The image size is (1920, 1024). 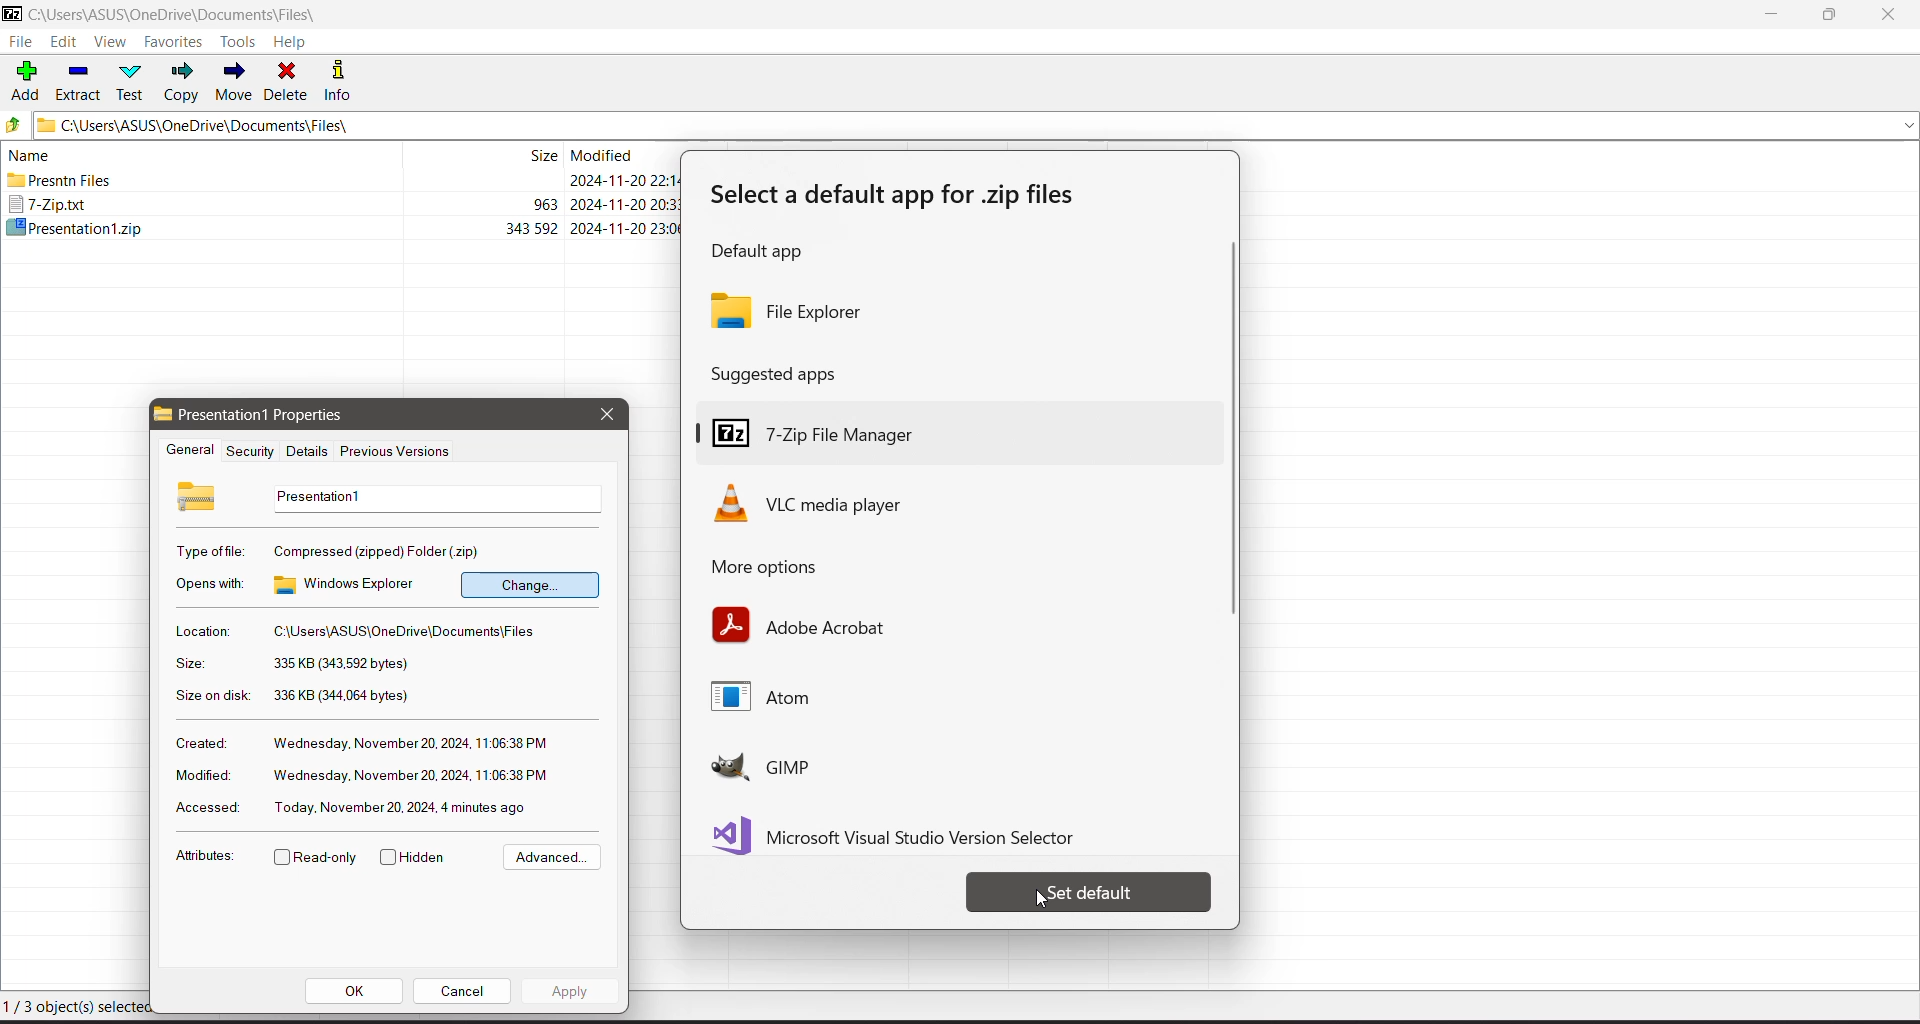 I want to click on Move, so click(x=234, y=82).